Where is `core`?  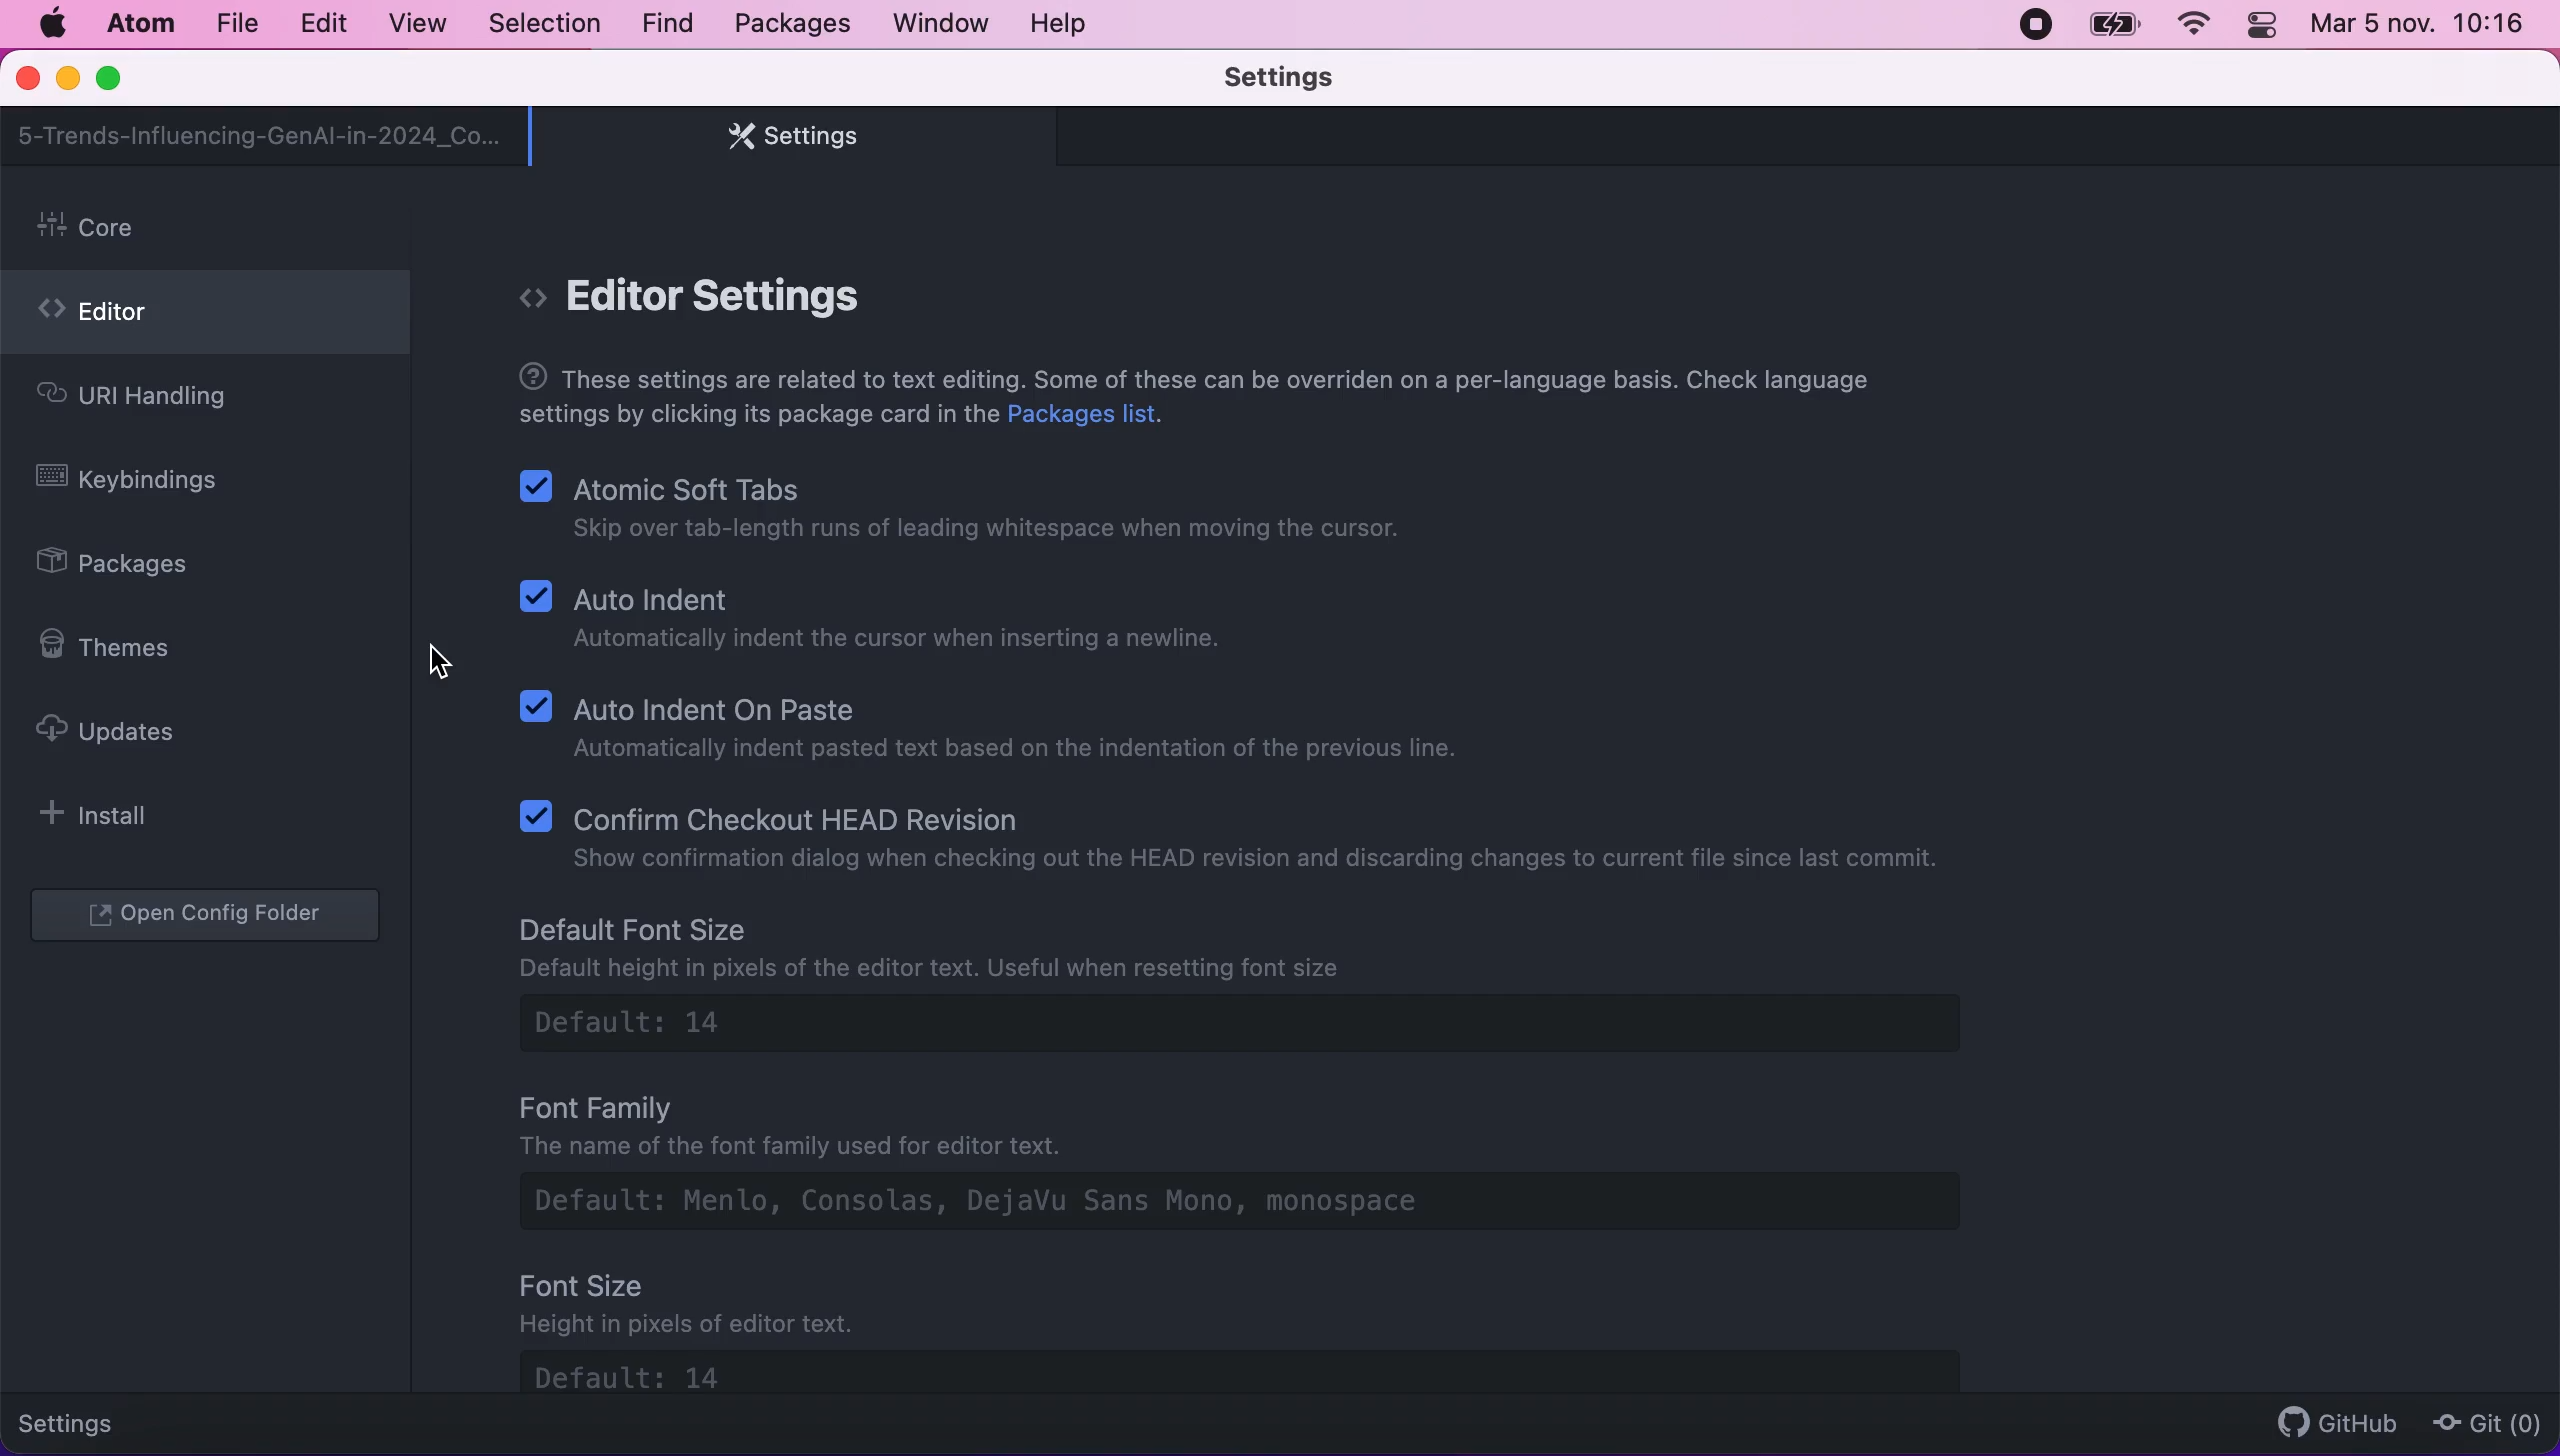
core is located at coordinates (211, 229).